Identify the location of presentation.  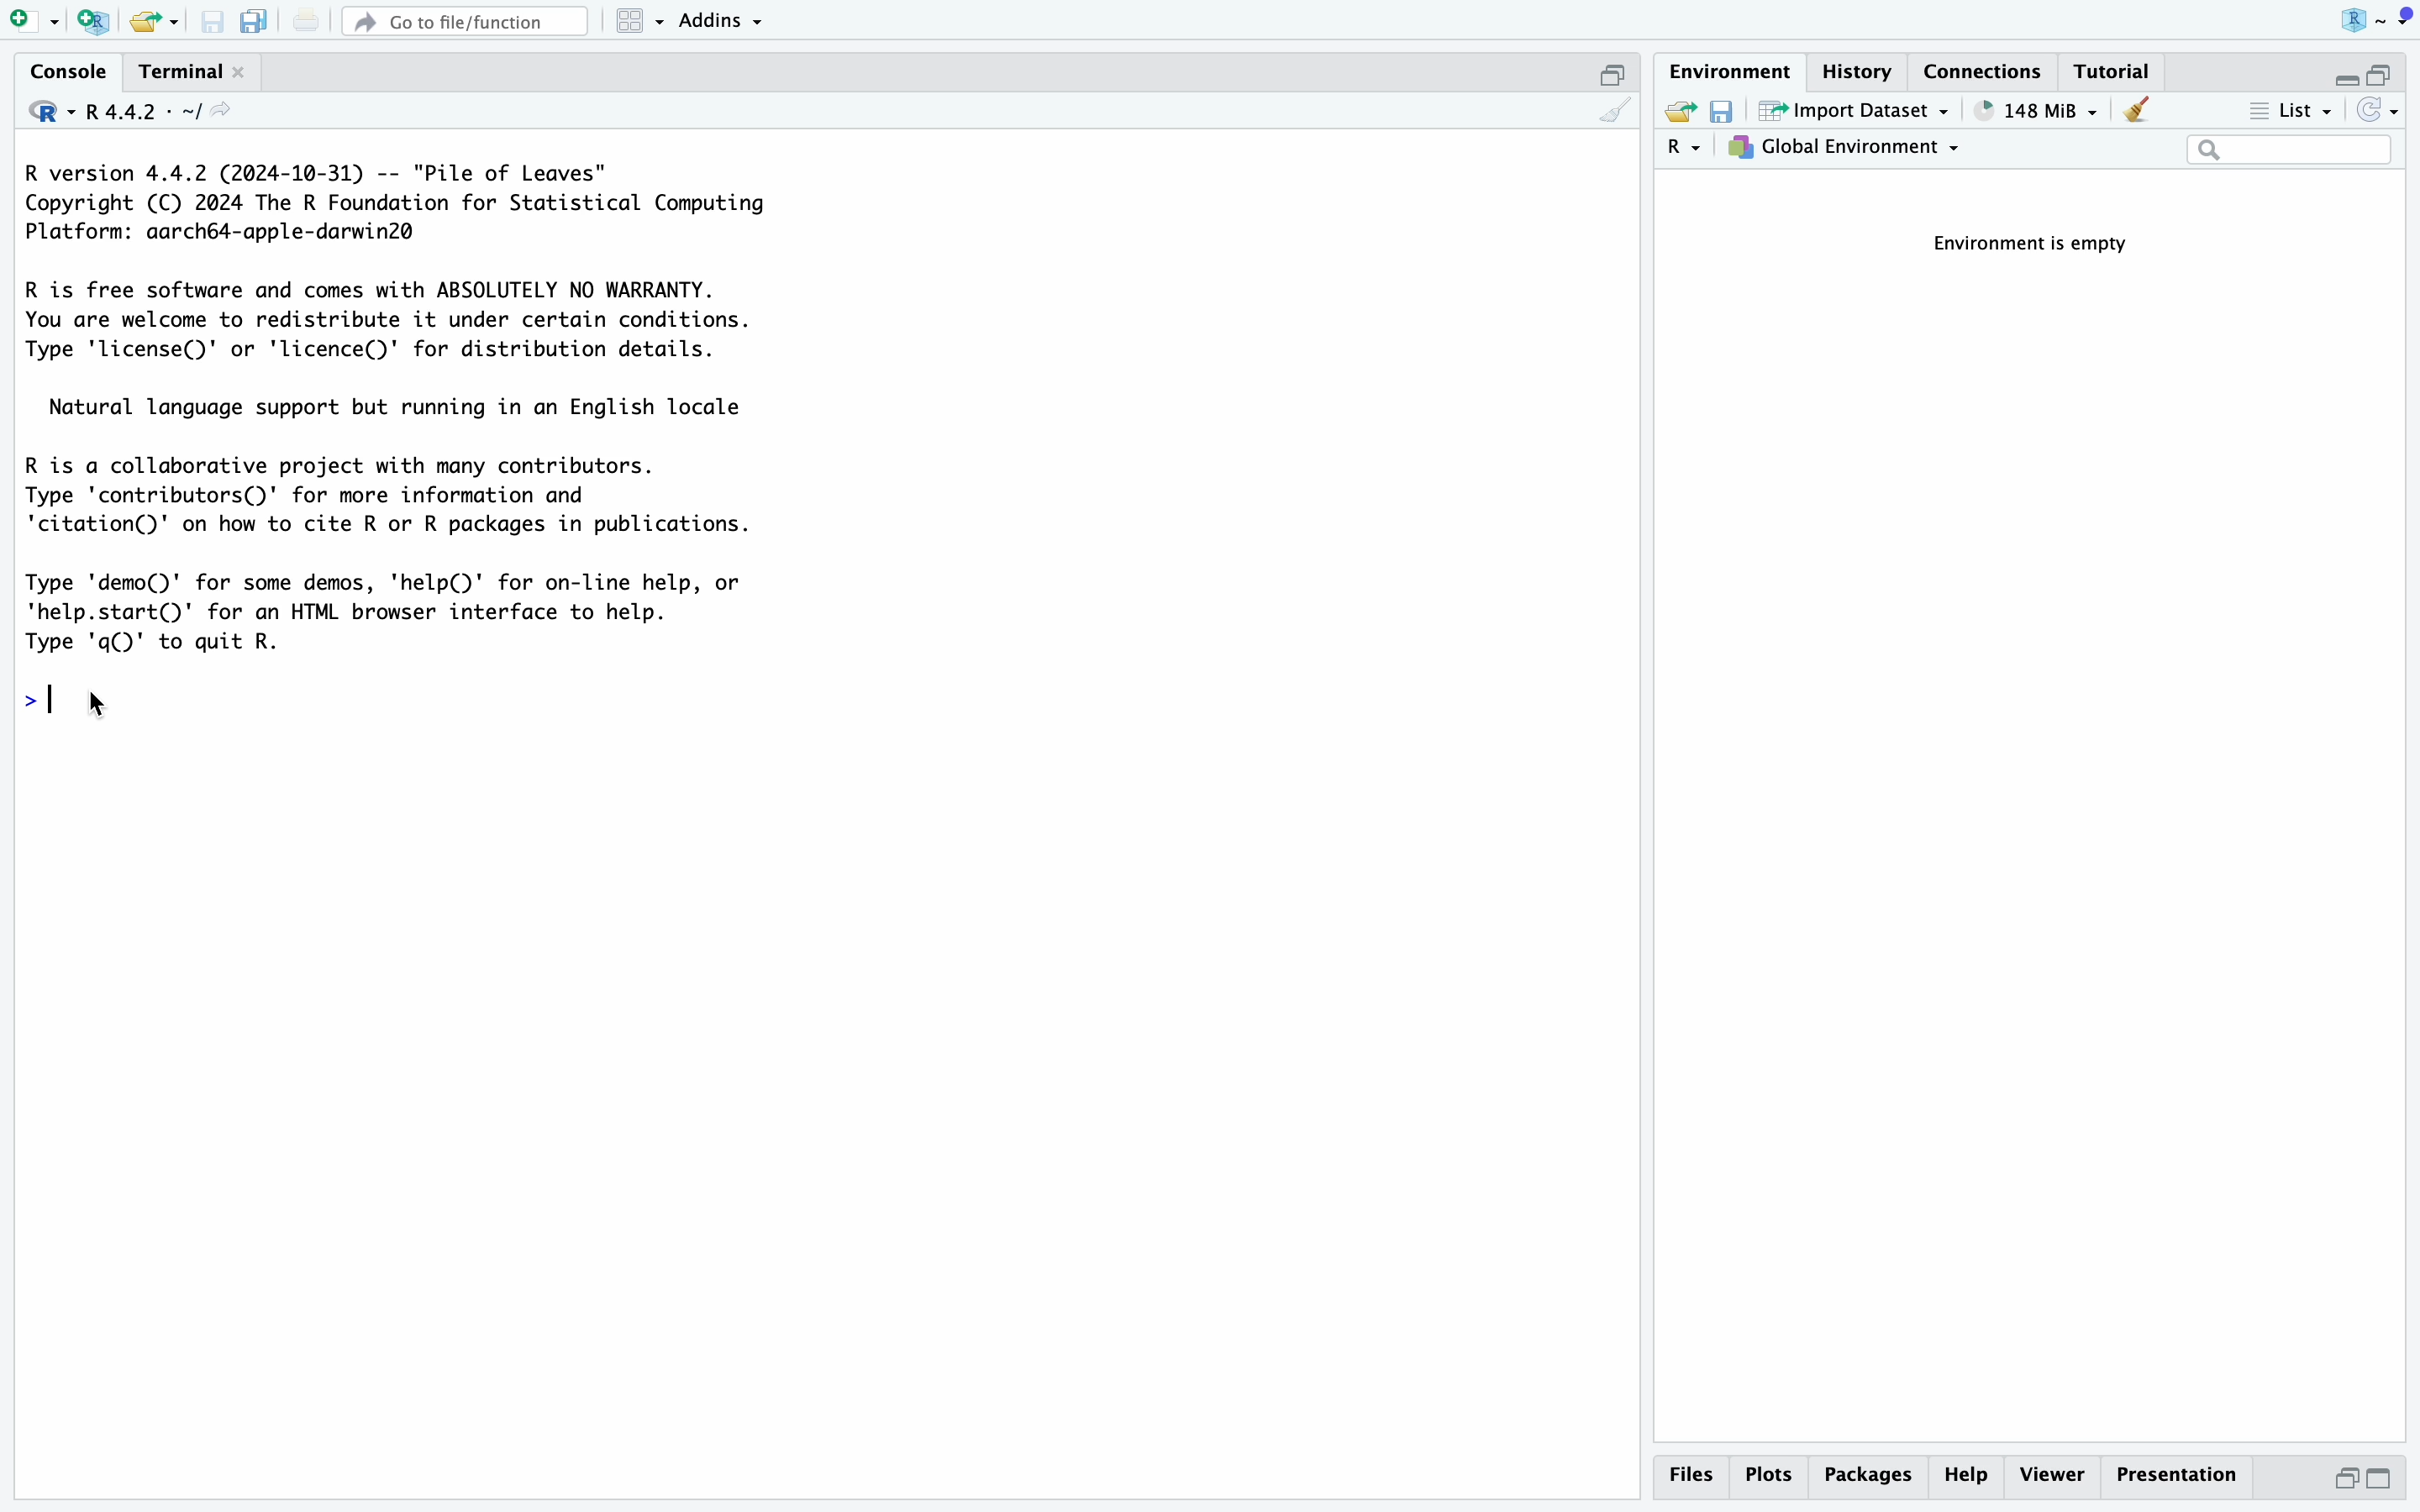
(2186, 1481).